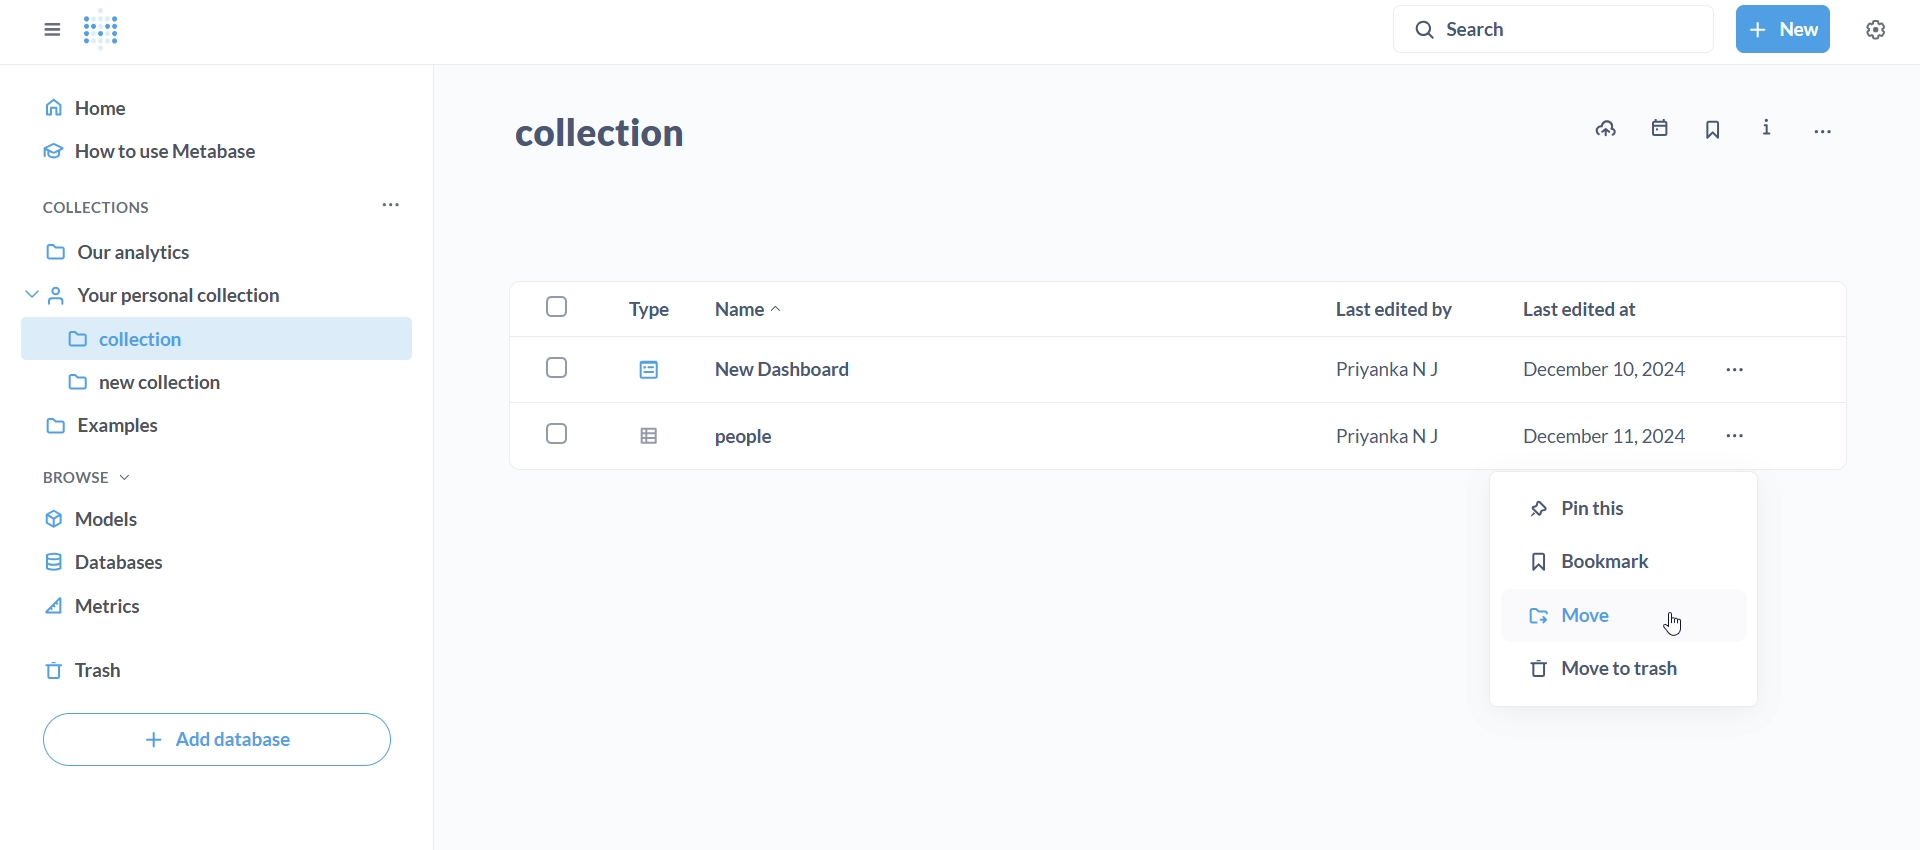 The width and height of the screenshot is (1920, 850). What do you see at coordinates (1736, 372) in the screenshot?
I see `more` at bounding box center [1736, 372].